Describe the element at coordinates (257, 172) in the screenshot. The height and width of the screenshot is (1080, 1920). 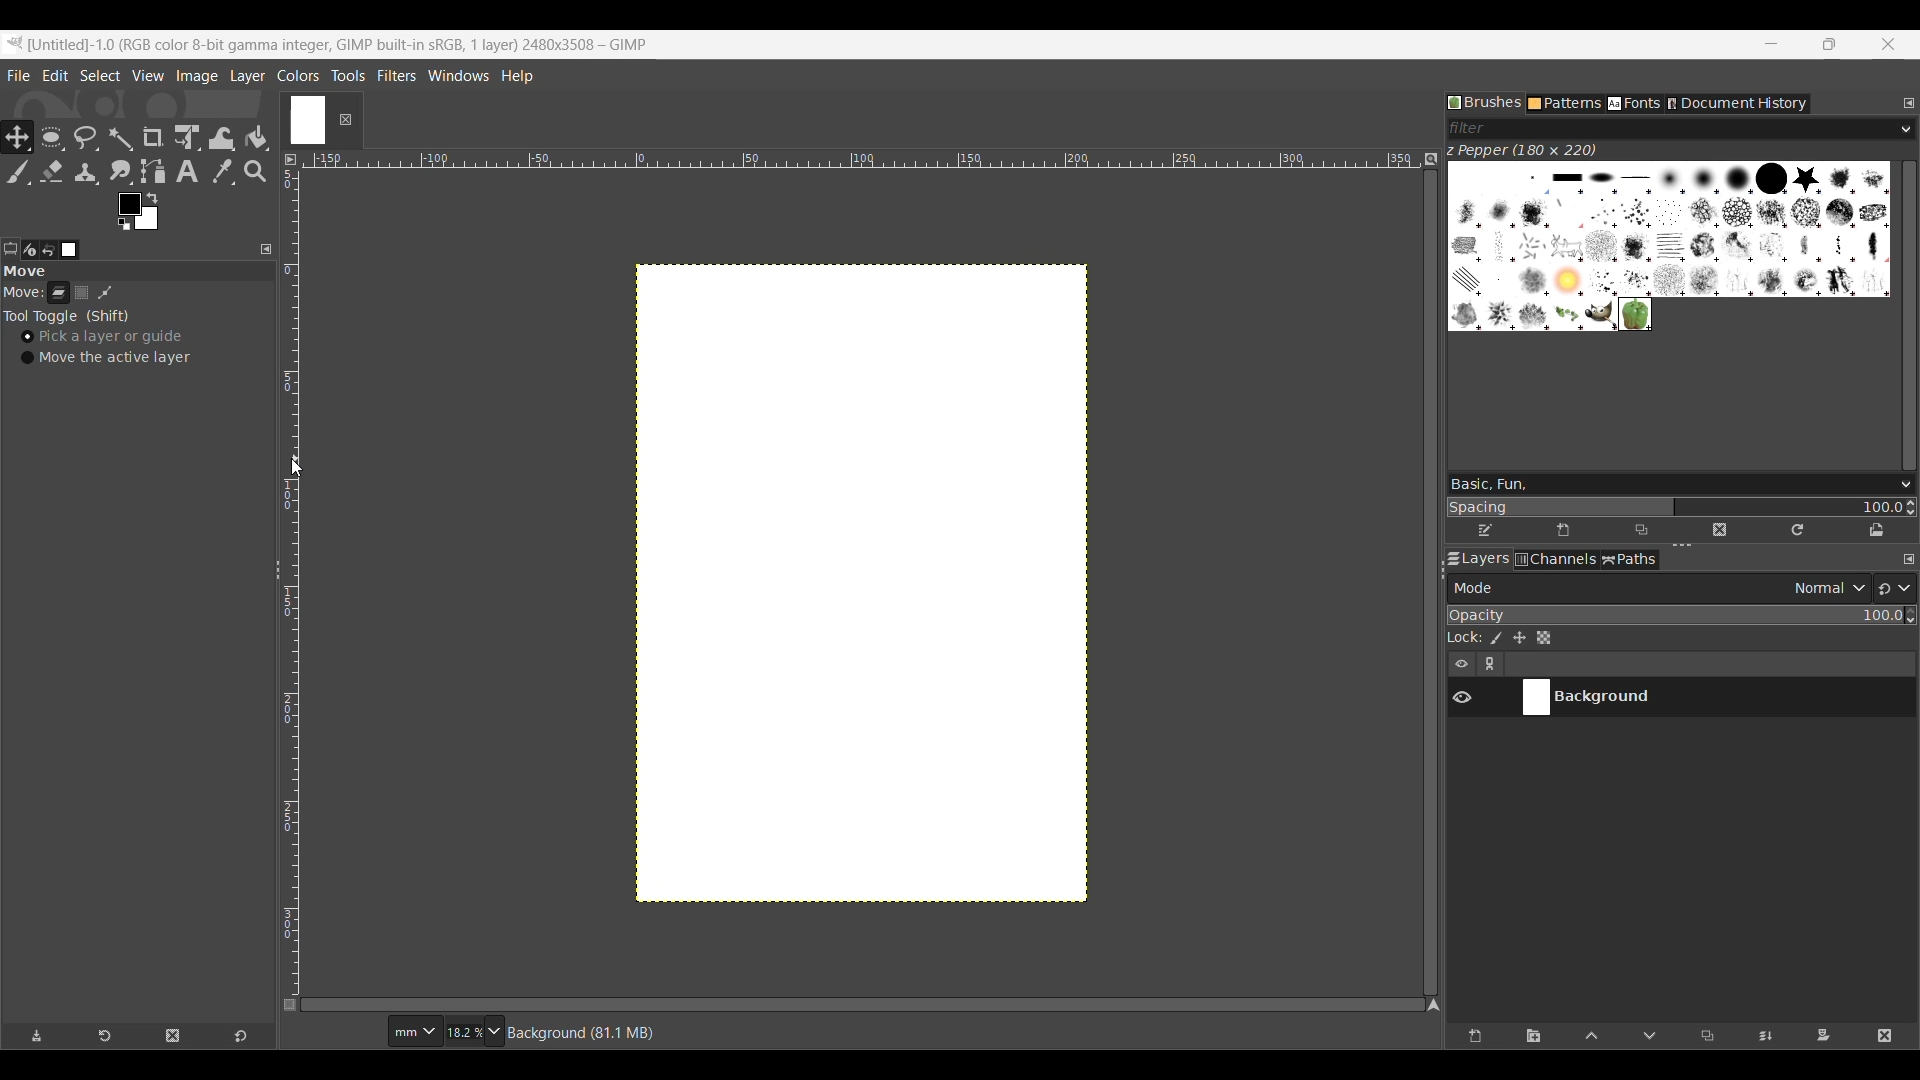
I see `Zoom tool` at that location.